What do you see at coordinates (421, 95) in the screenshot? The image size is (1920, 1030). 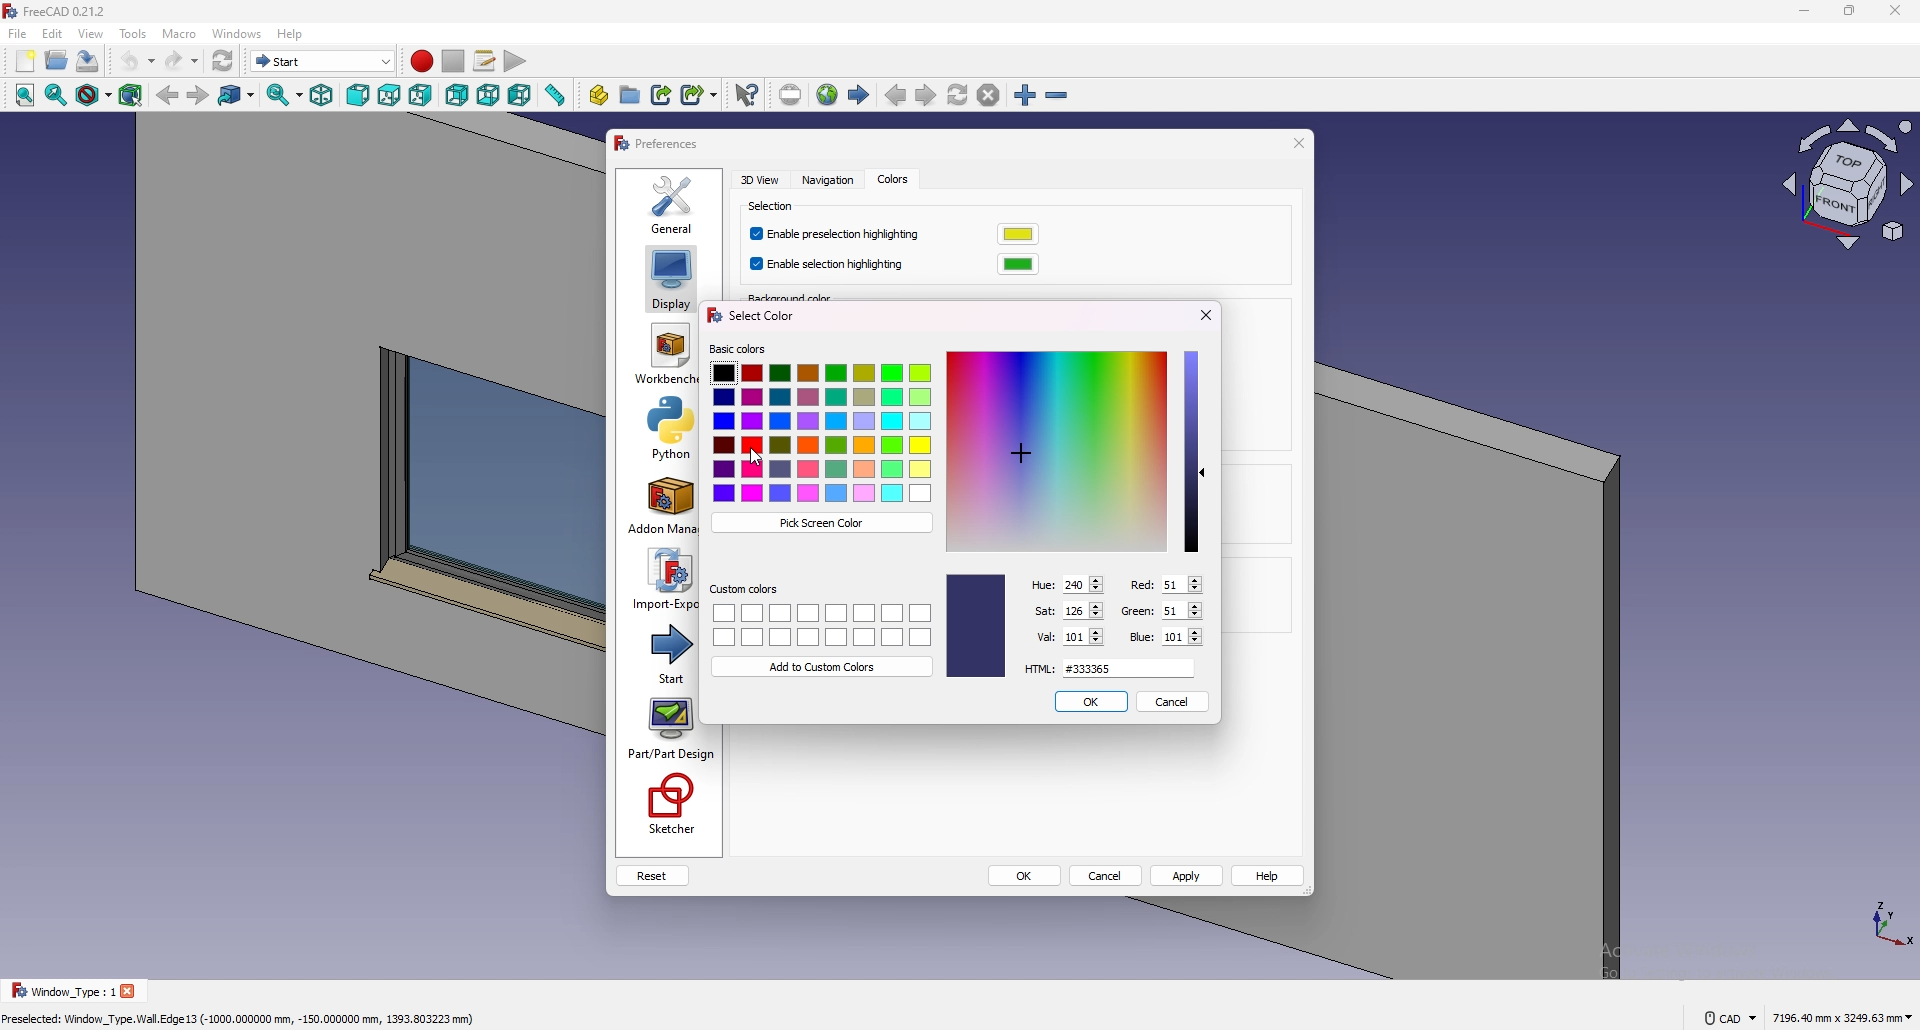 I see `right` at bounding box center [421, 95].